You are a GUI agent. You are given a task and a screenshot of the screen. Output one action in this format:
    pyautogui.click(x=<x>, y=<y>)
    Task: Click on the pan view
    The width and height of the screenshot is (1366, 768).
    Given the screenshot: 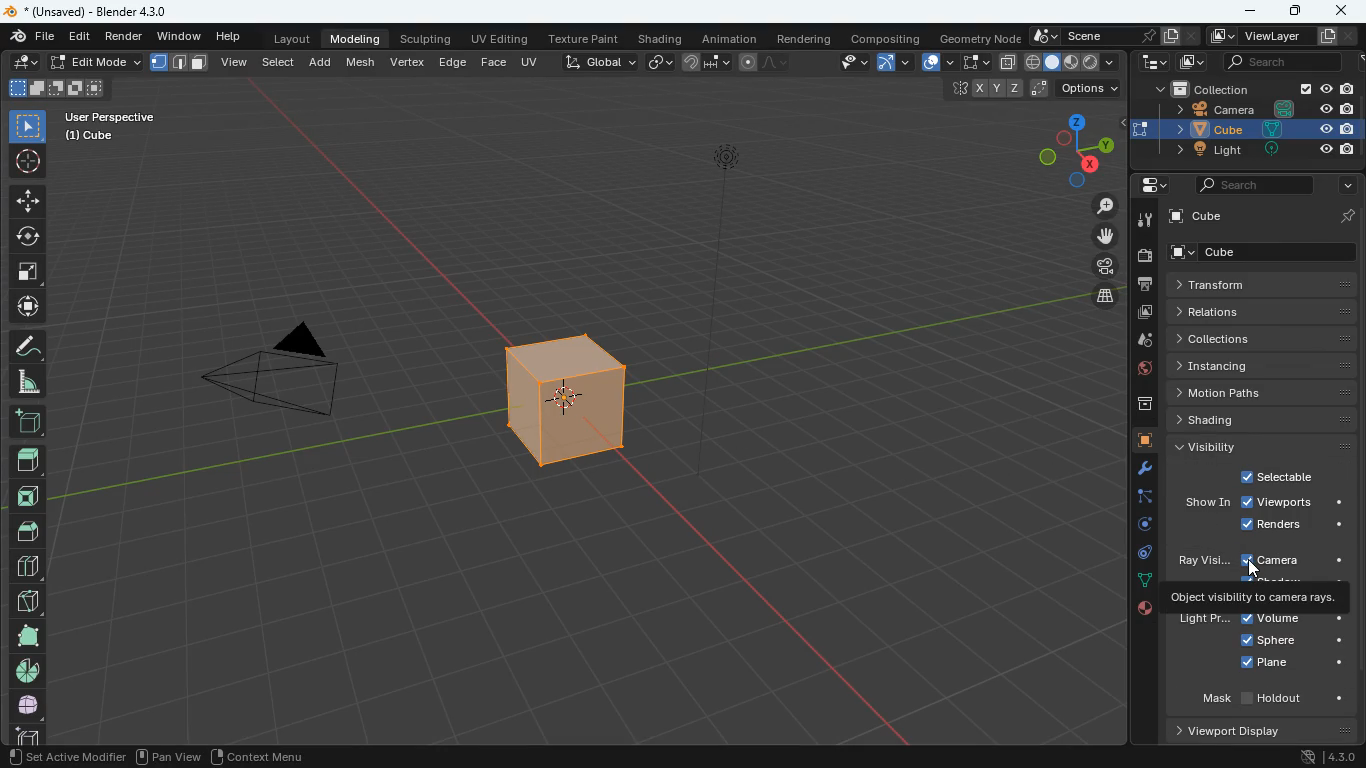 What is the action you would take?
    pyautogui.click(x=167, y=755)
    